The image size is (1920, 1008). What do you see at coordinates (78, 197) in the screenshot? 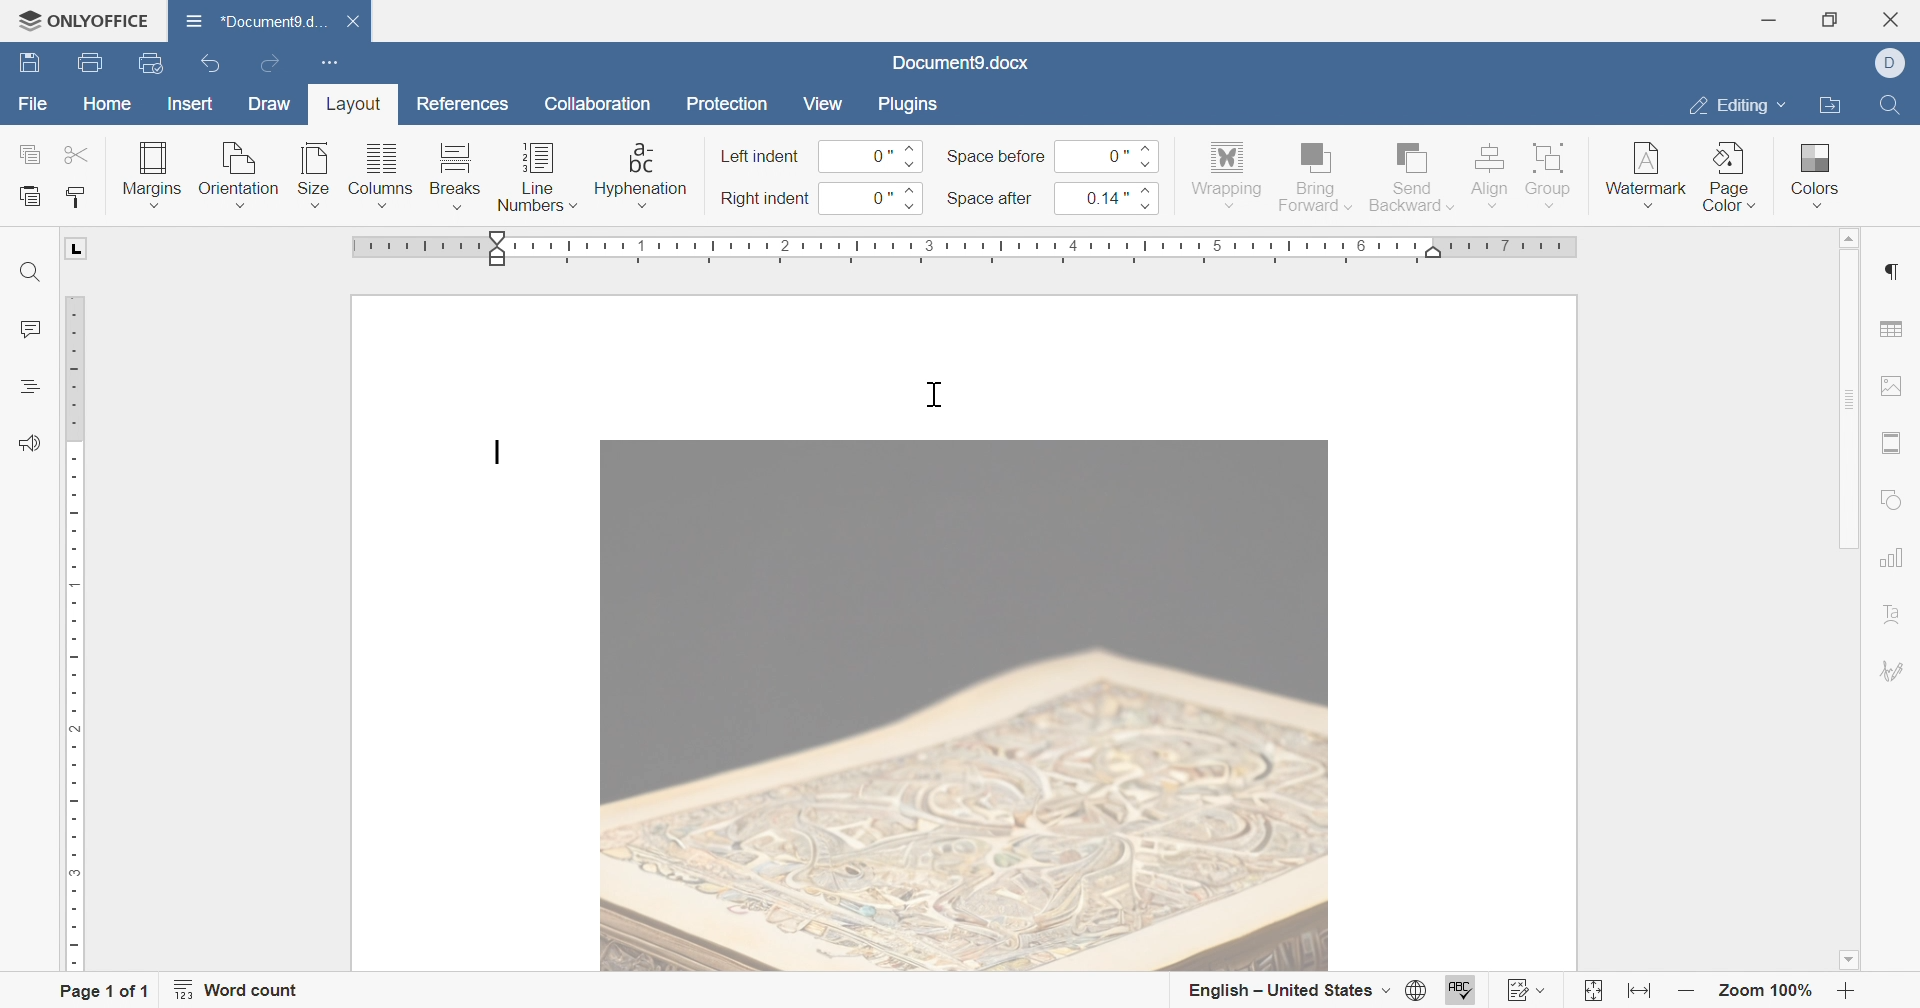
I see `copy style` at bounding box center [78, 197].